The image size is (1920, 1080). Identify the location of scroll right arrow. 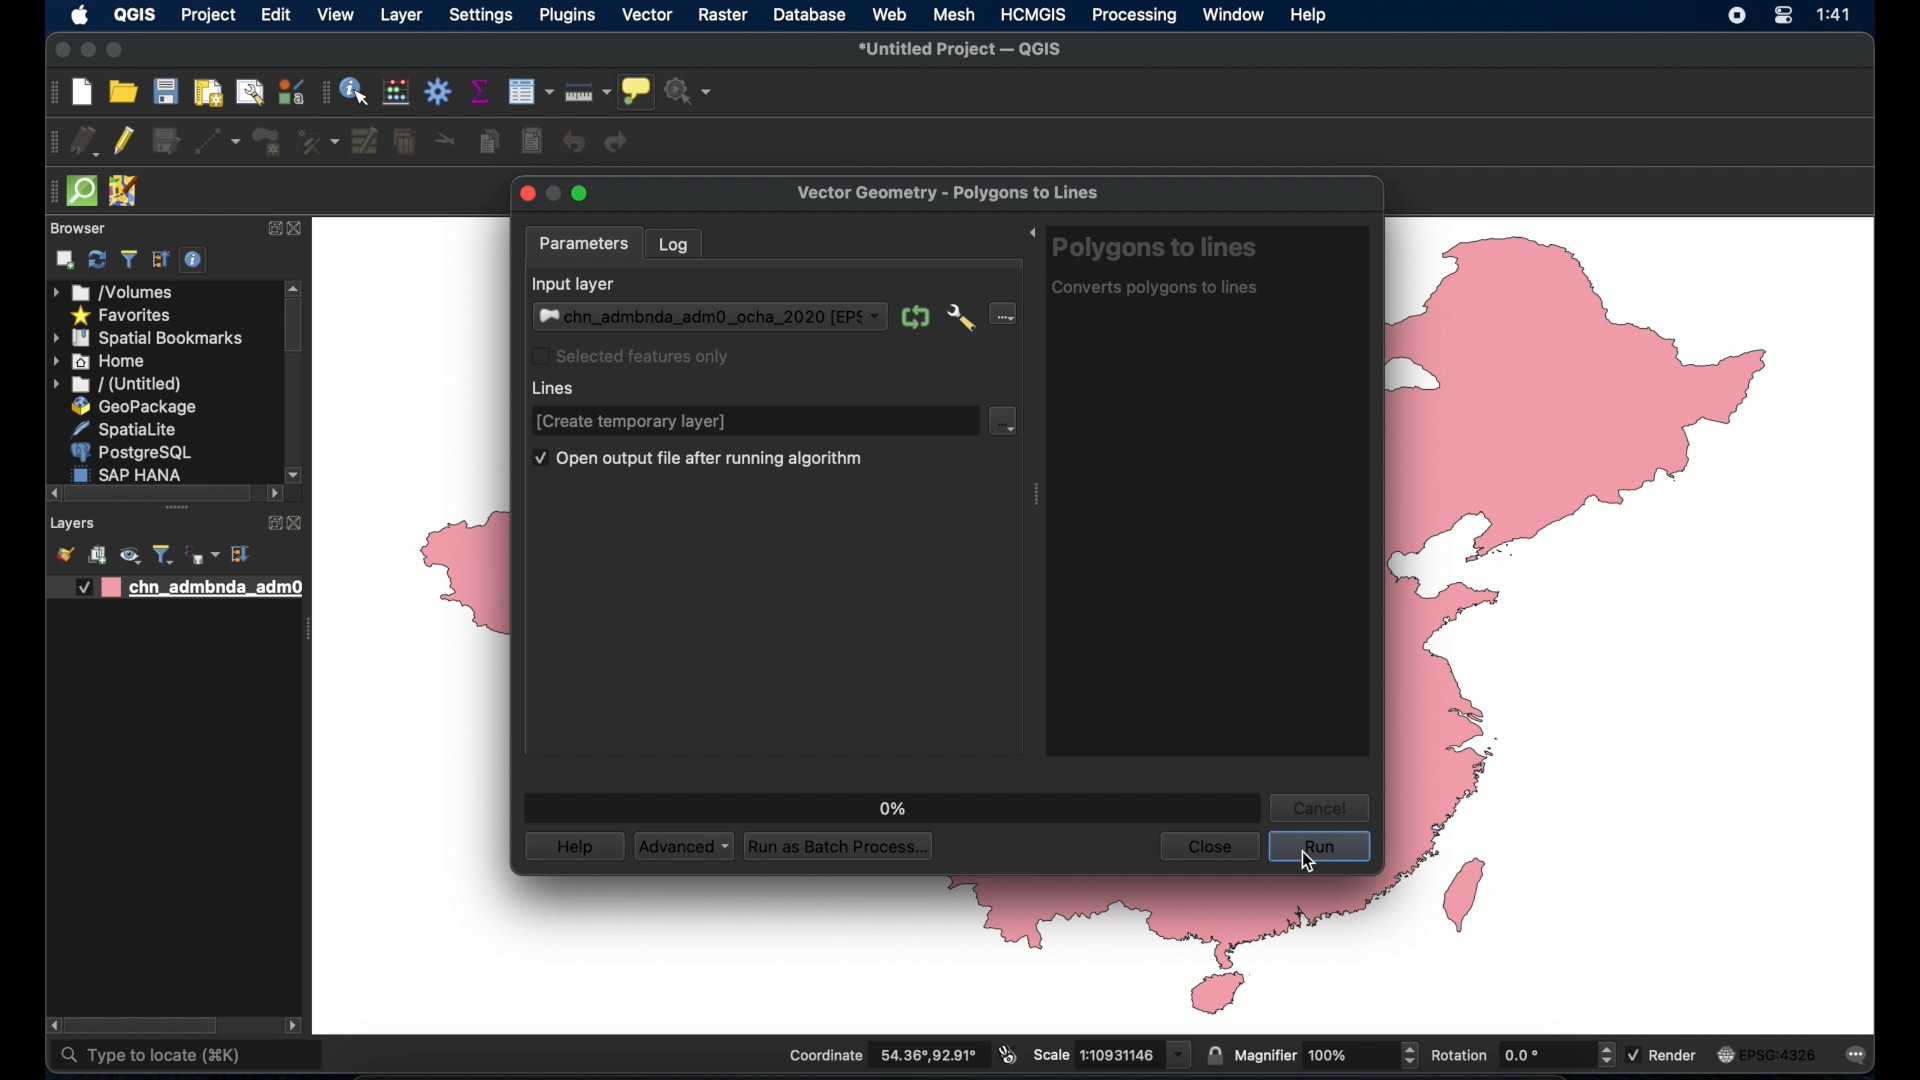
(49, 1025).